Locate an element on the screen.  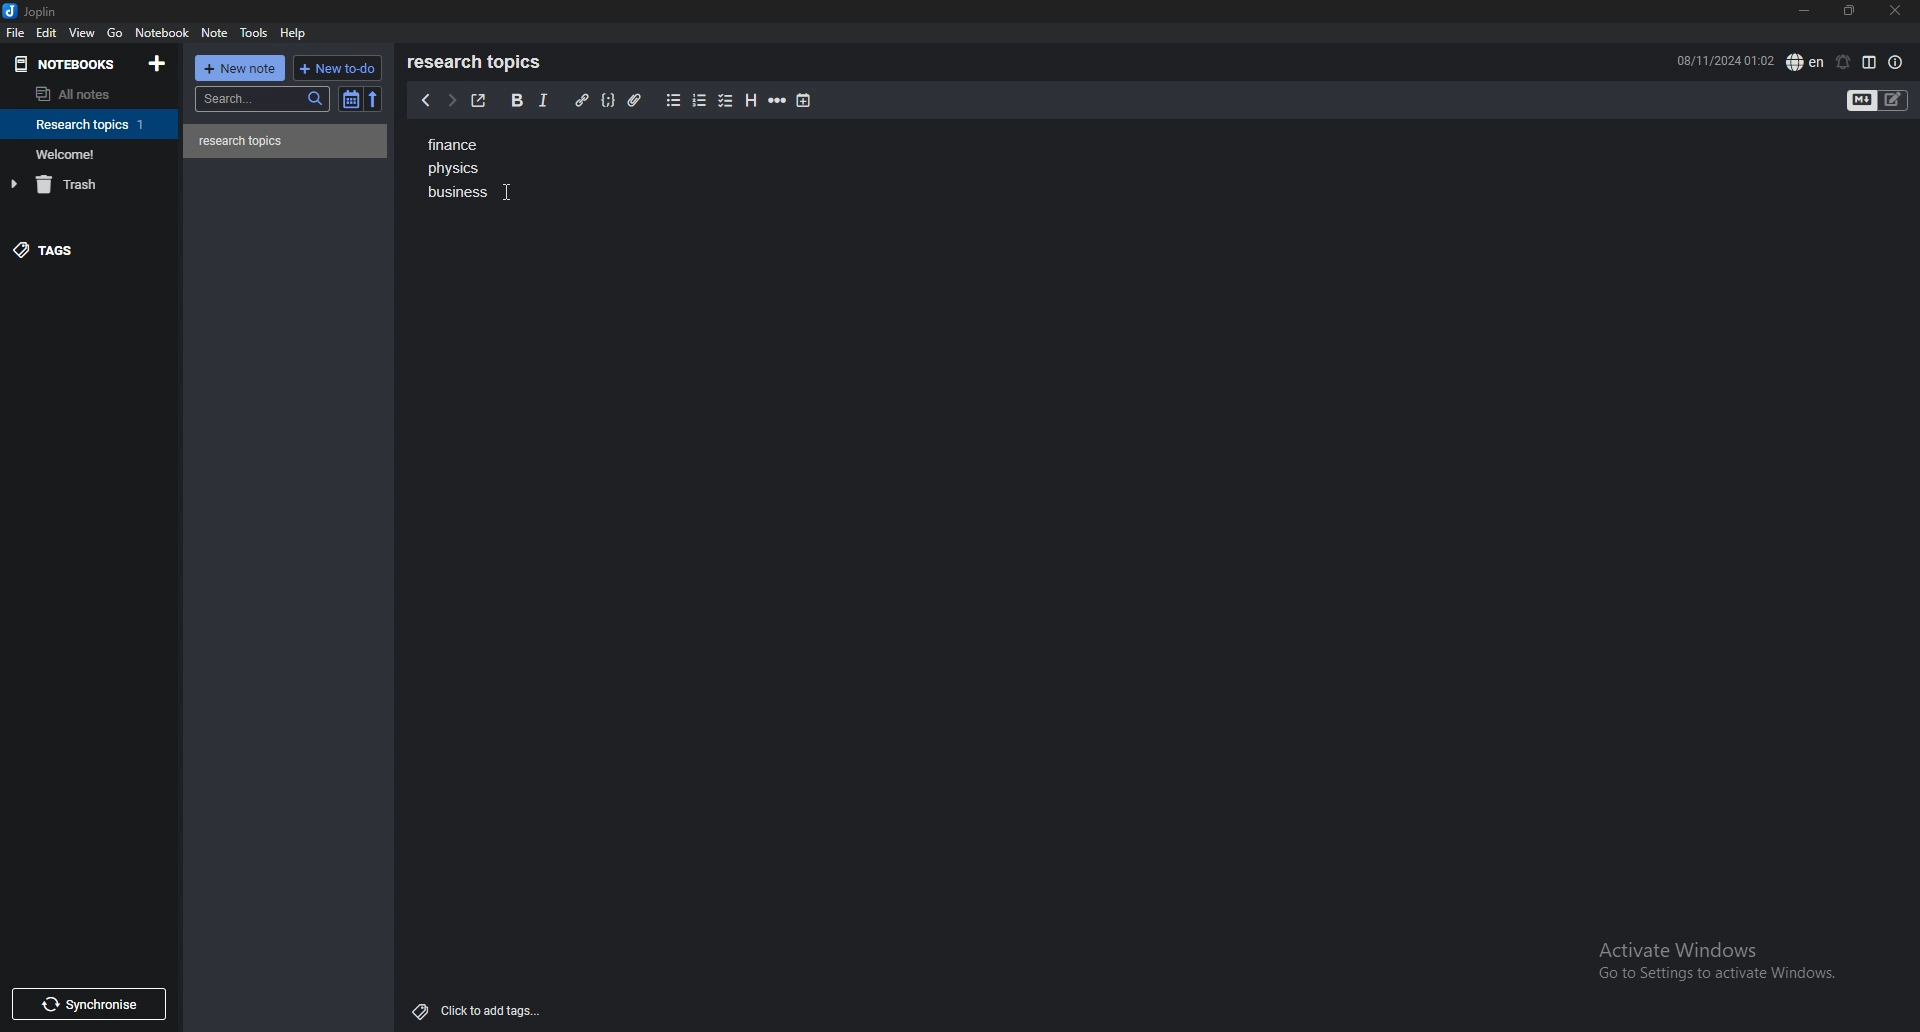
go is located at coordinates (114, 33).